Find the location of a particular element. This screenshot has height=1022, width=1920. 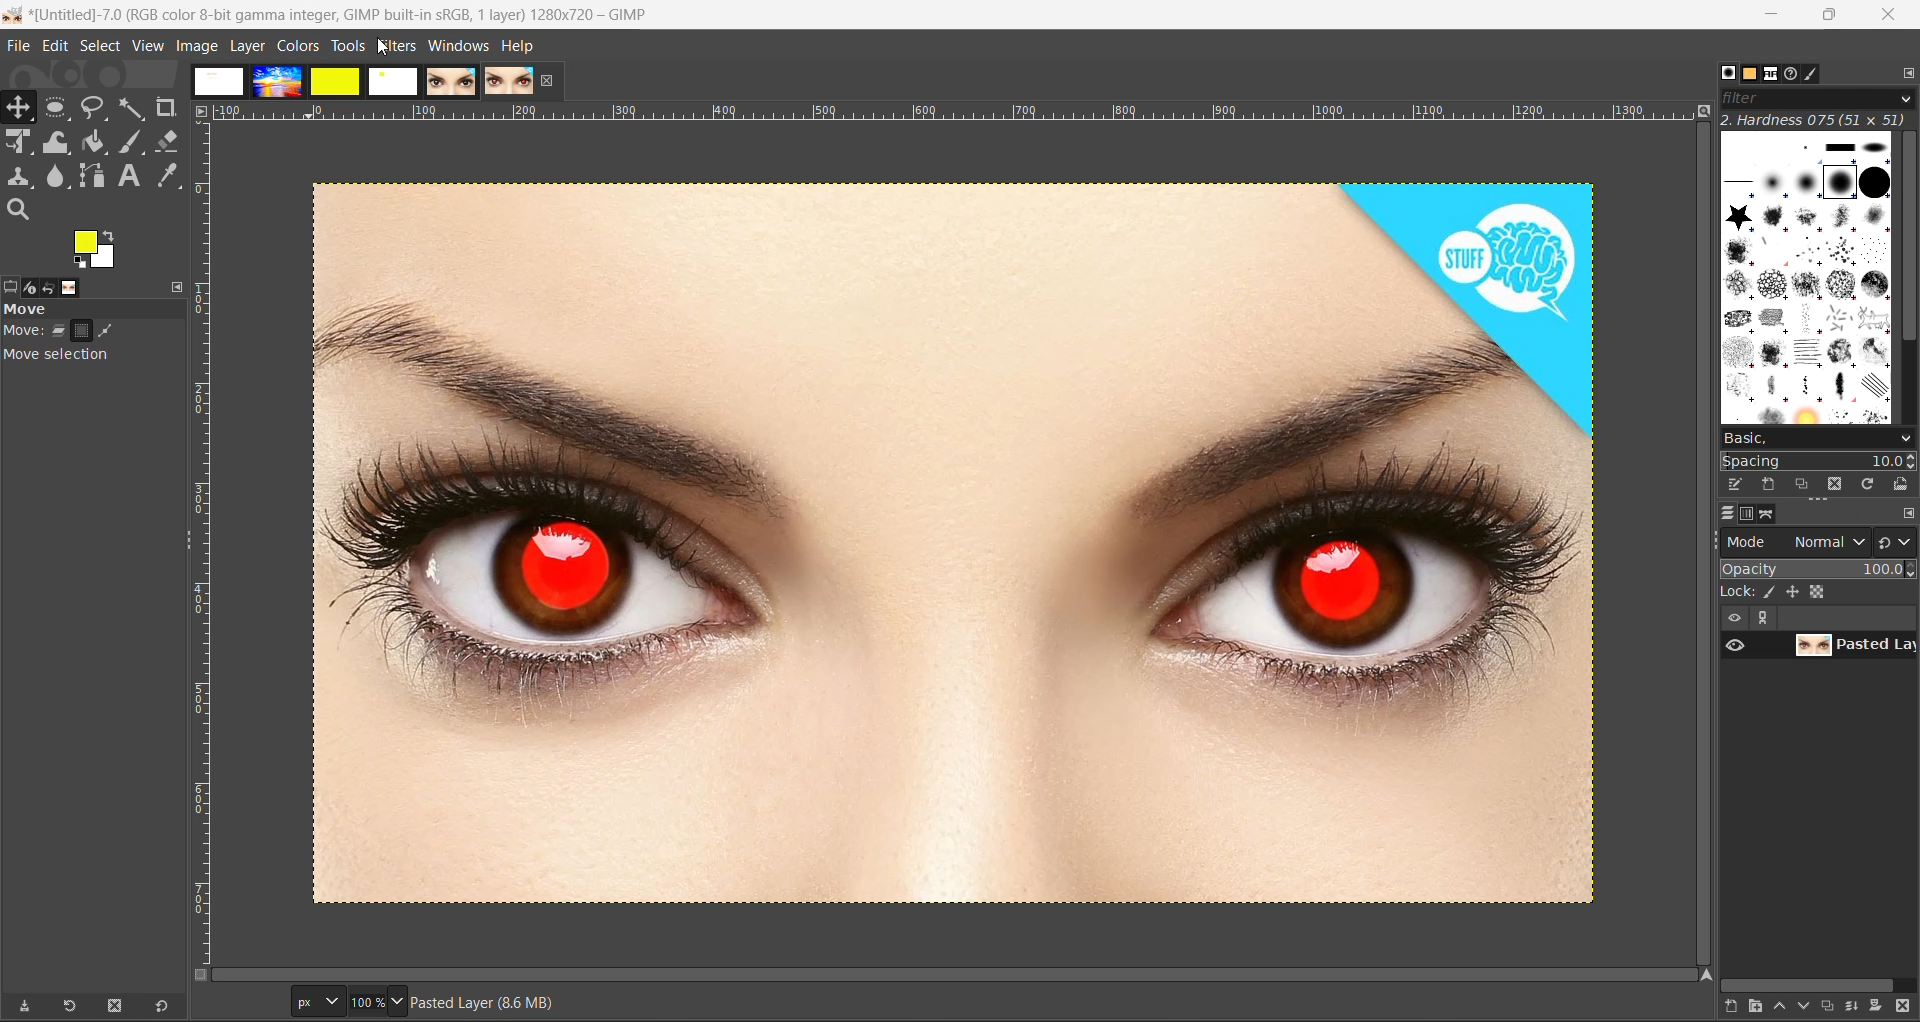

patterns  is located at coordinates (1740, 72).